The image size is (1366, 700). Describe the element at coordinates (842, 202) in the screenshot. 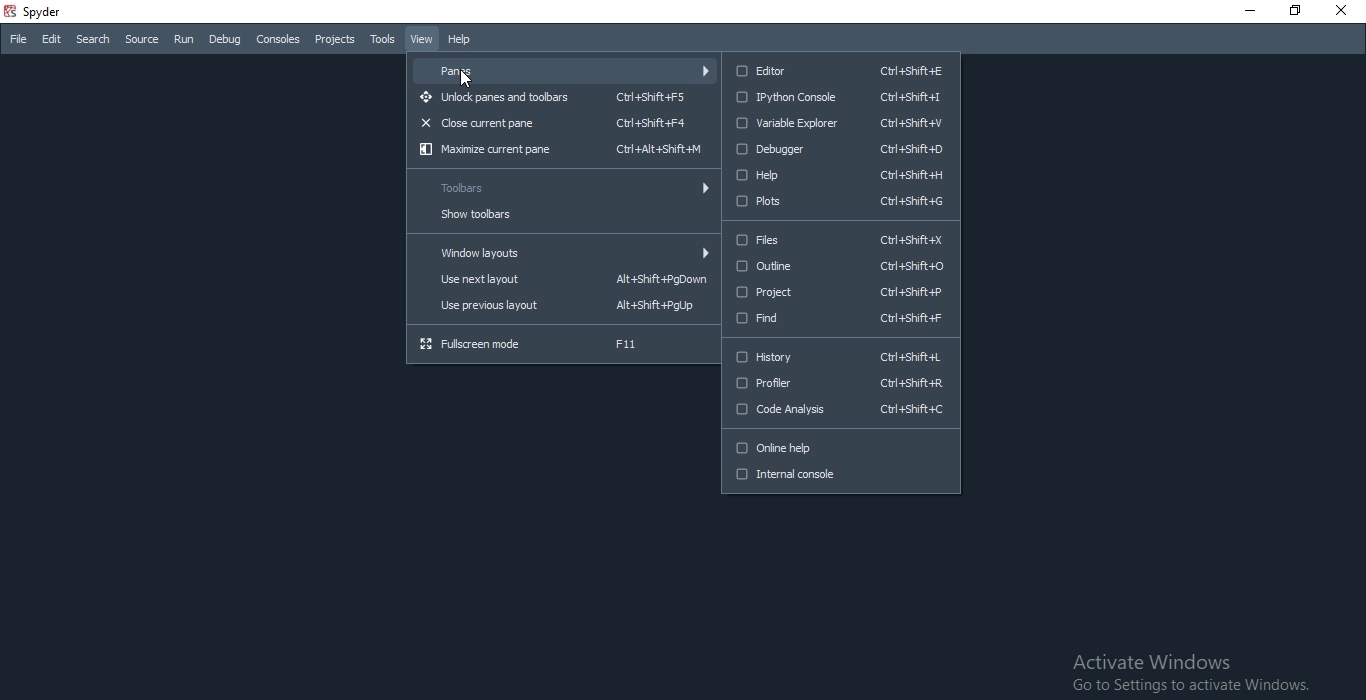

I see `Plots` at that location.